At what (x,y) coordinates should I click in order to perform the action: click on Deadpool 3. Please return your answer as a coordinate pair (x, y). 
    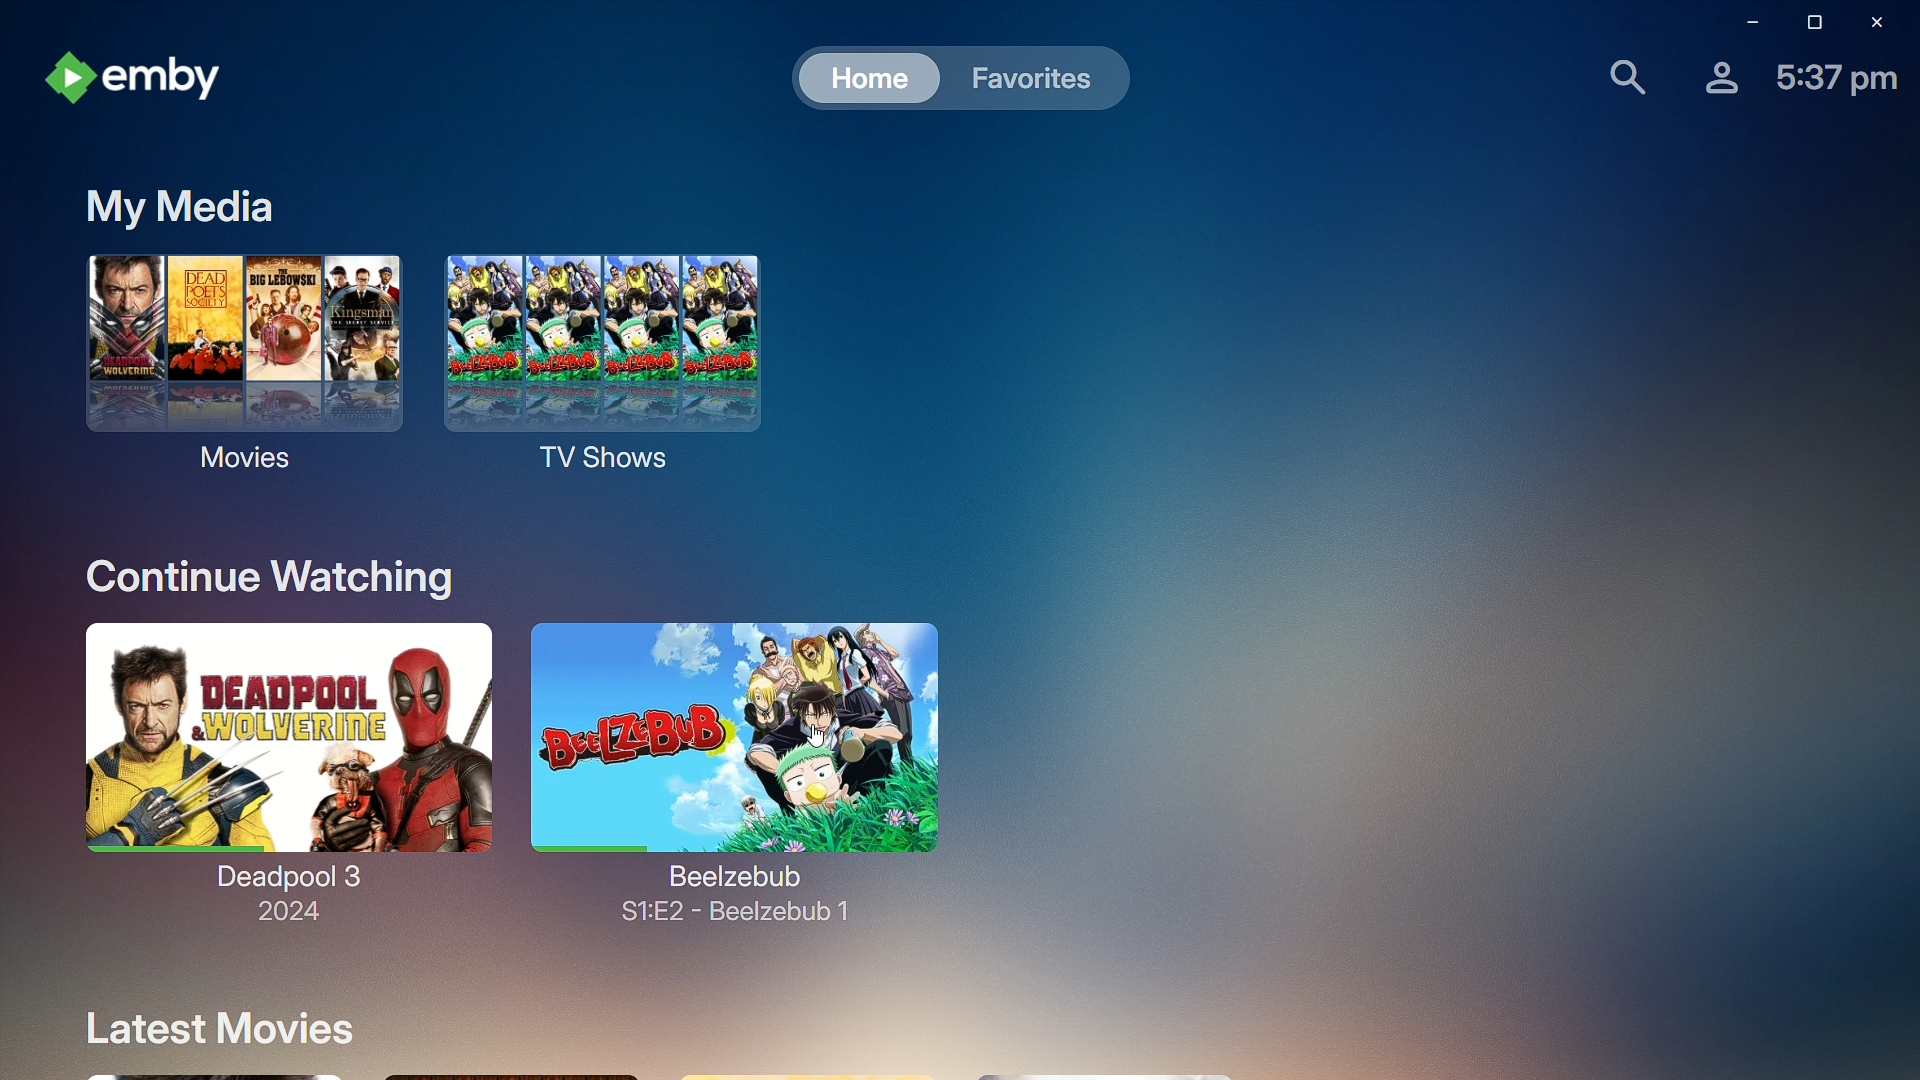
    Looking at the image, I should click on (286, 752).